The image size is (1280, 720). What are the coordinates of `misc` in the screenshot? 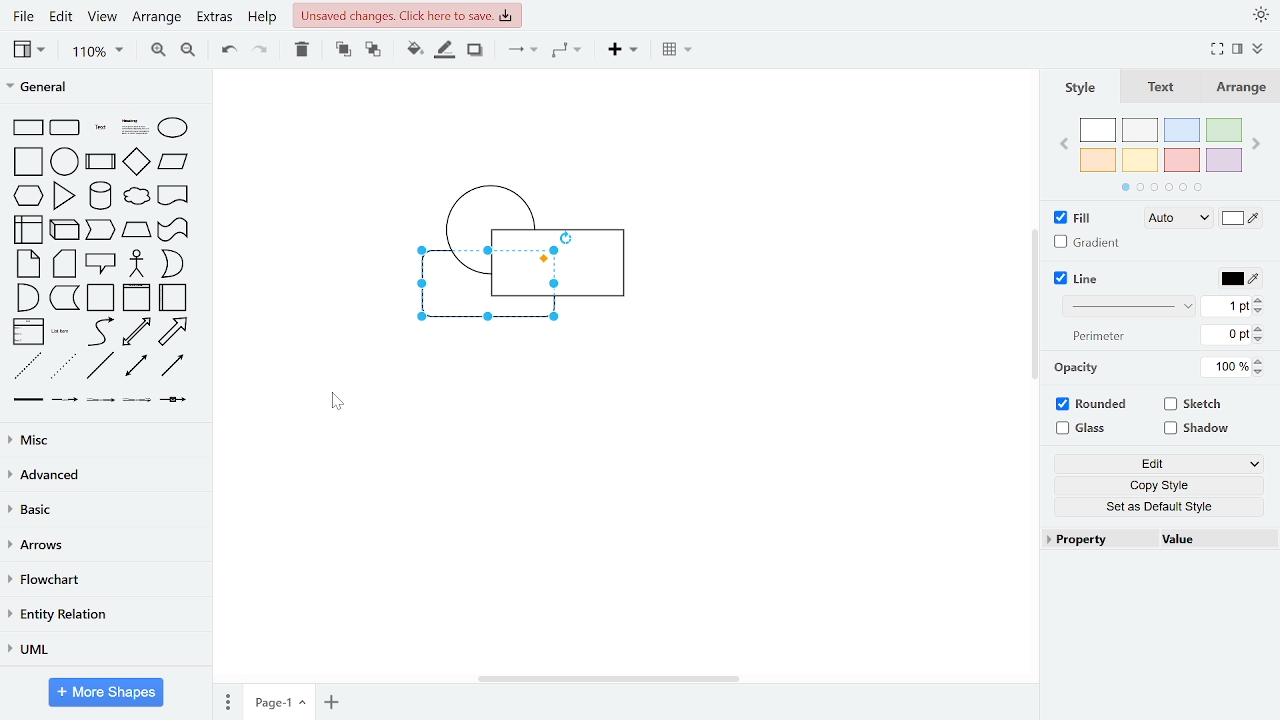 It's located at (107, 438).